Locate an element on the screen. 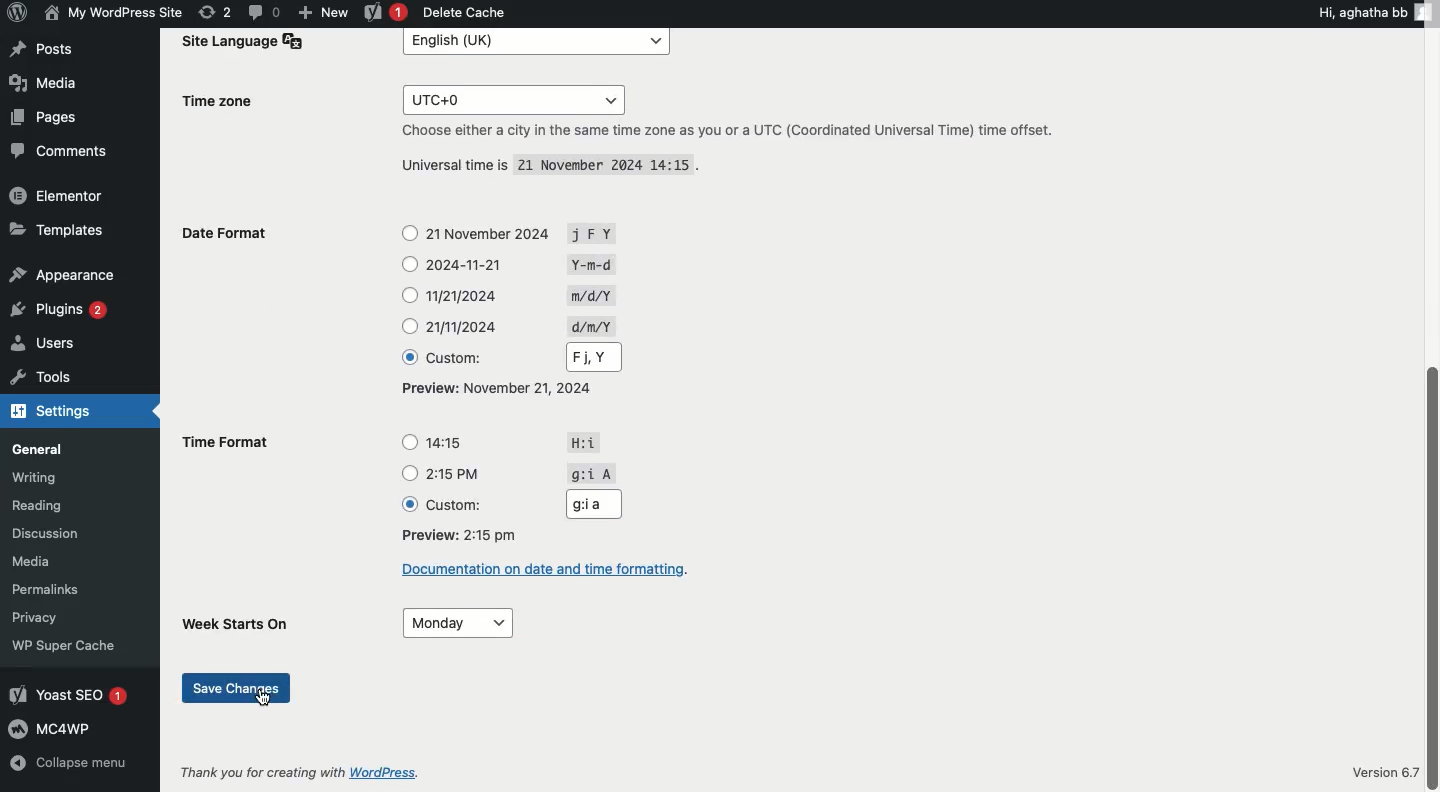 This screenshot has height=792, width=1440. Time zone is located at coordinates (224, 101).